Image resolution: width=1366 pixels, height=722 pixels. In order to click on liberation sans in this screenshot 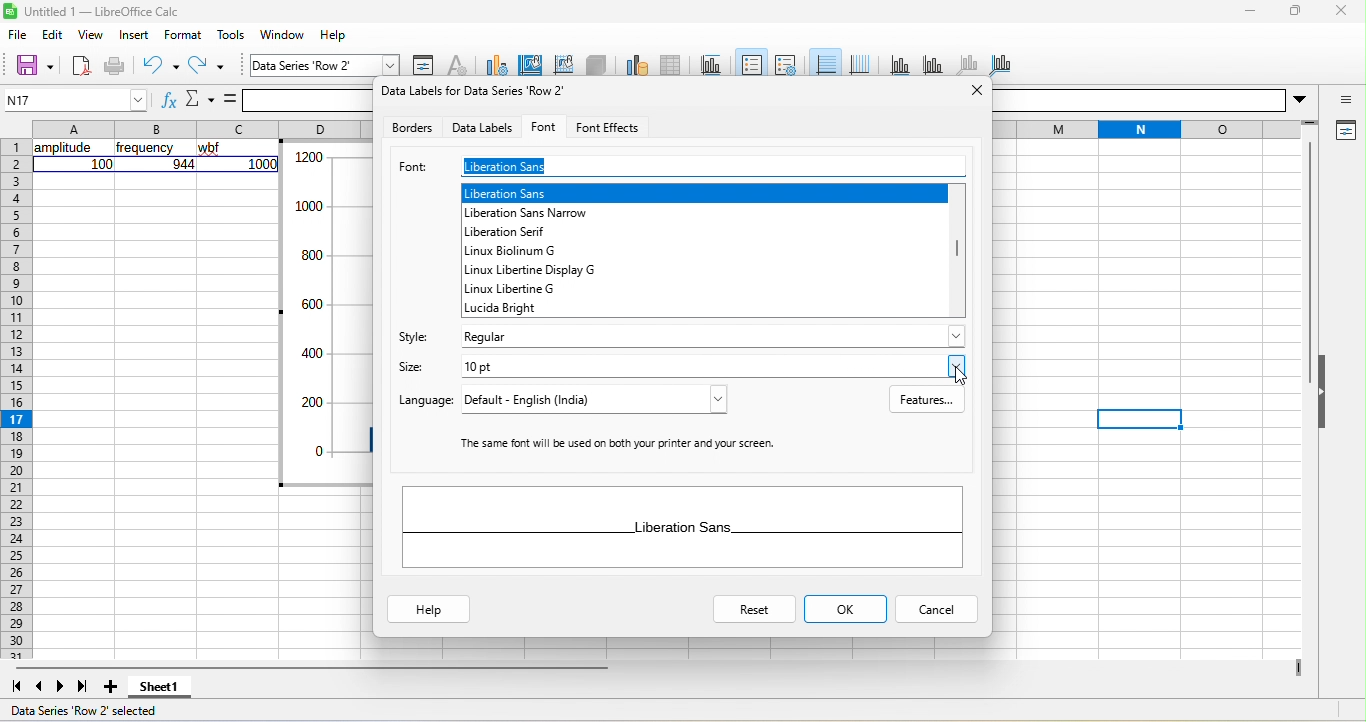, I will do `click(715, 166)`.